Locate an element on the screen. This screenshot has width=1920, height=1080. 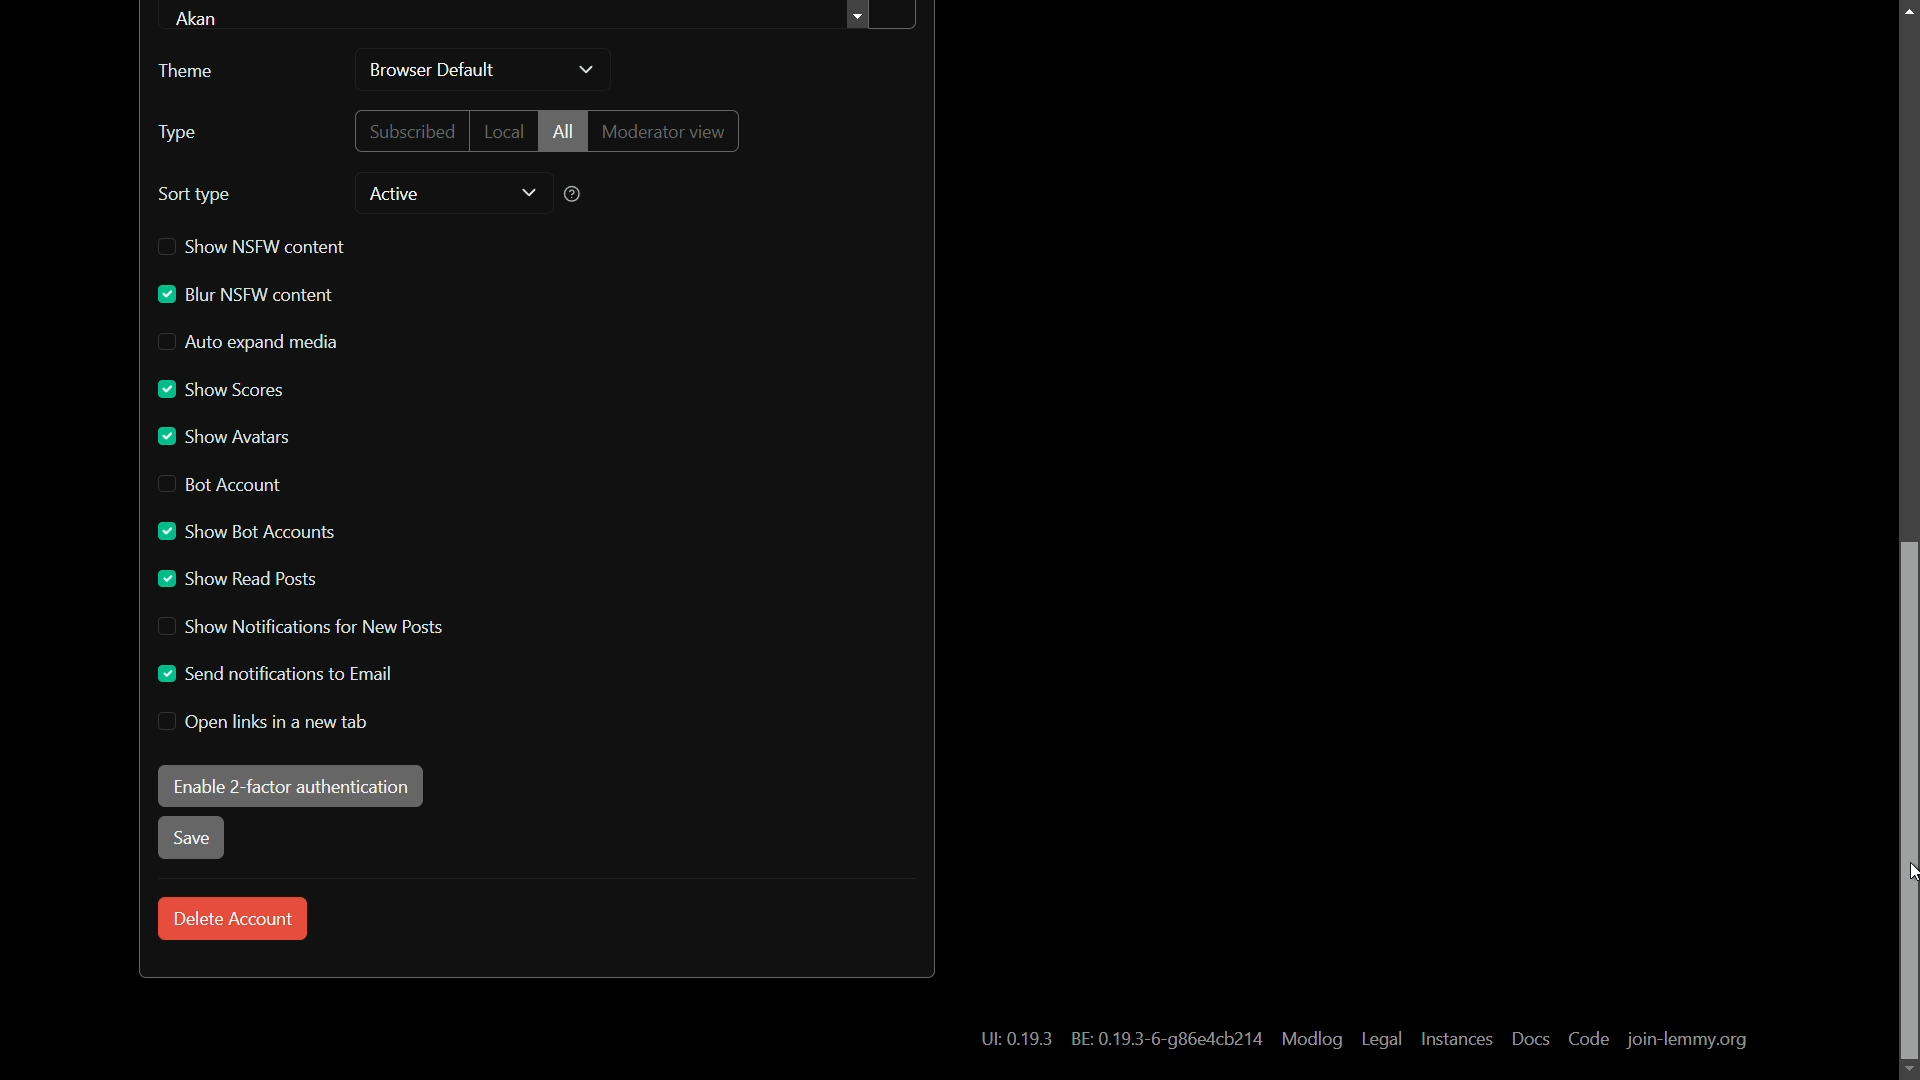
modlog is located at coordinates (1310, 1040).